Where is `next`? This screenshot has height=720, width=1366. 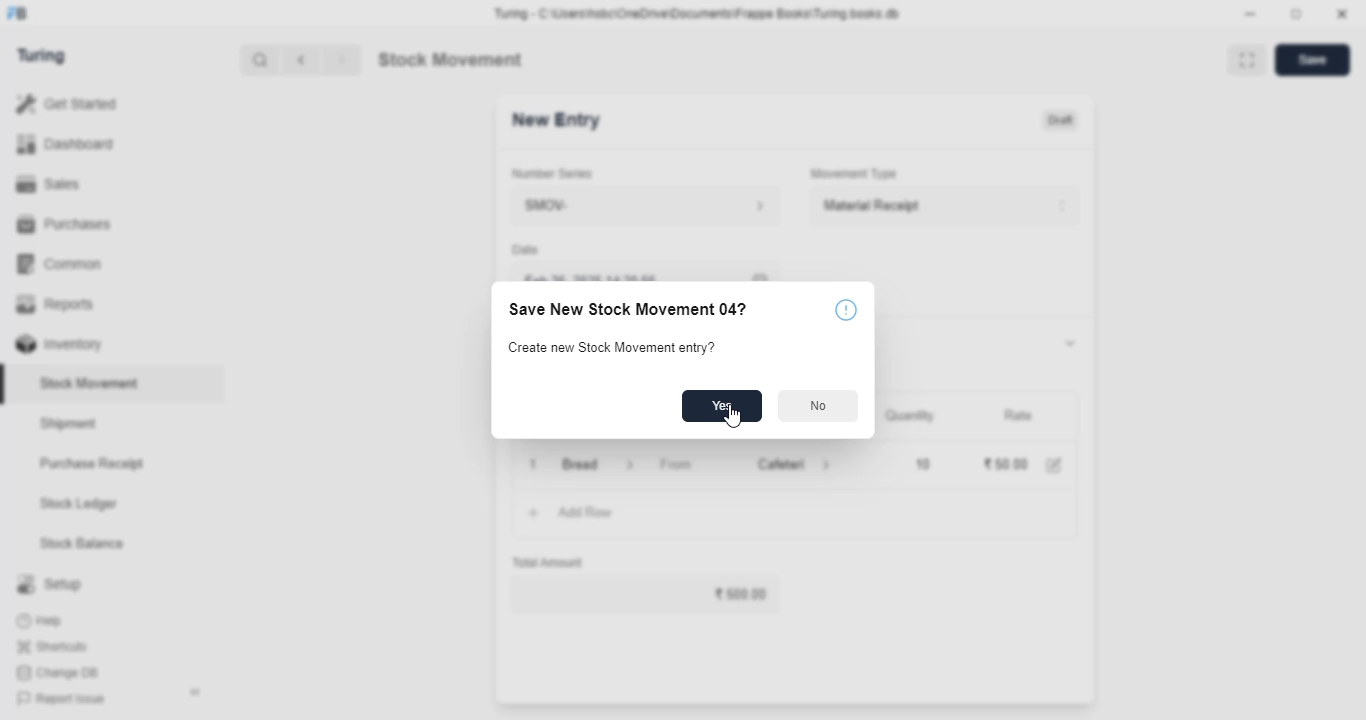
next is located at coordinates (342, 60).